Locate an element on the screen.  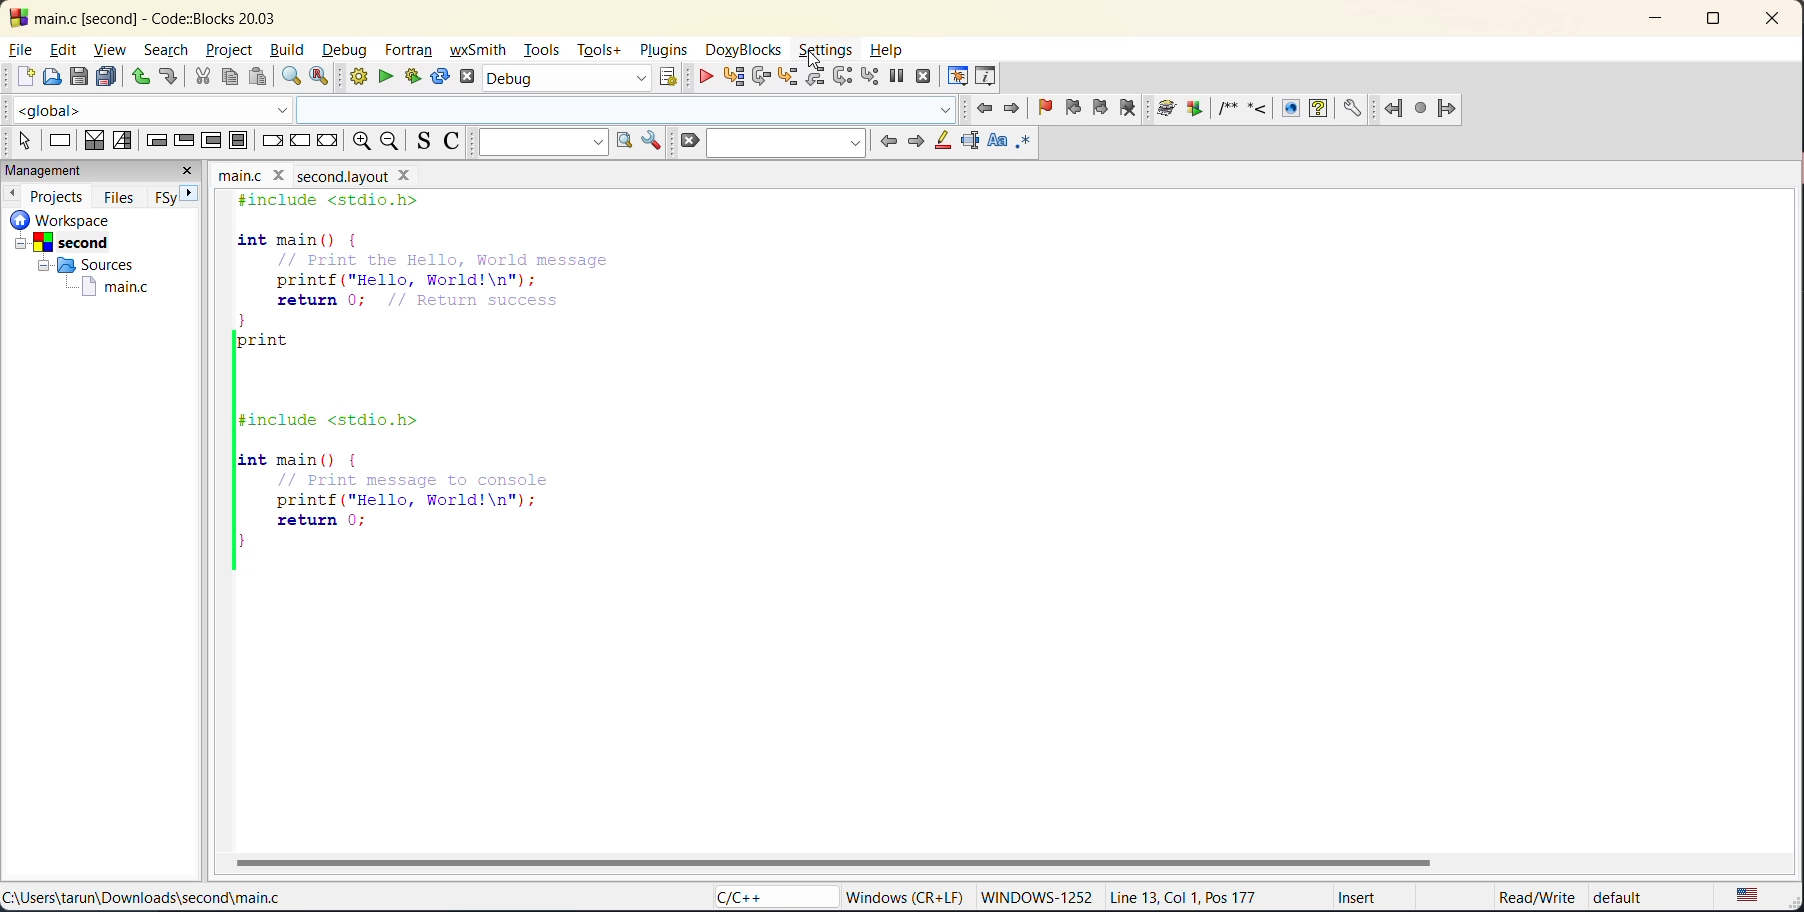
run search is located at coordinates (620, 141).